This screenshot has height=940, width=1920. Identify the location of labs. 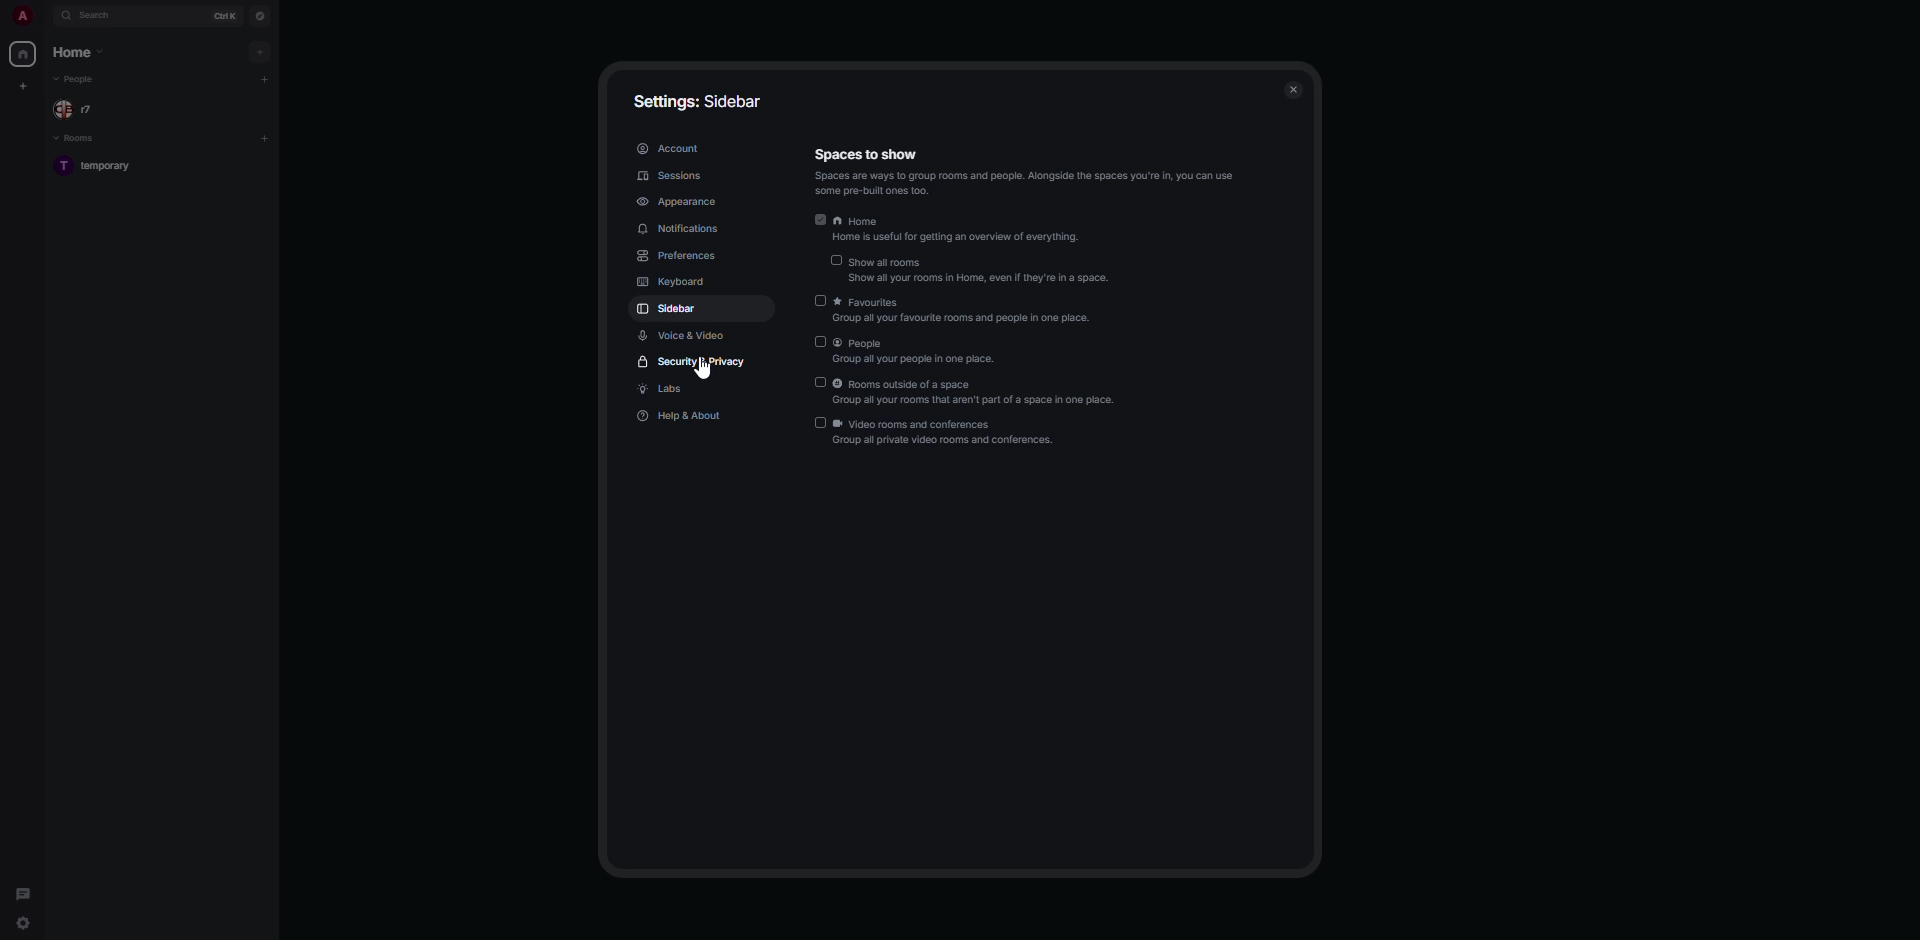
(667, 390).